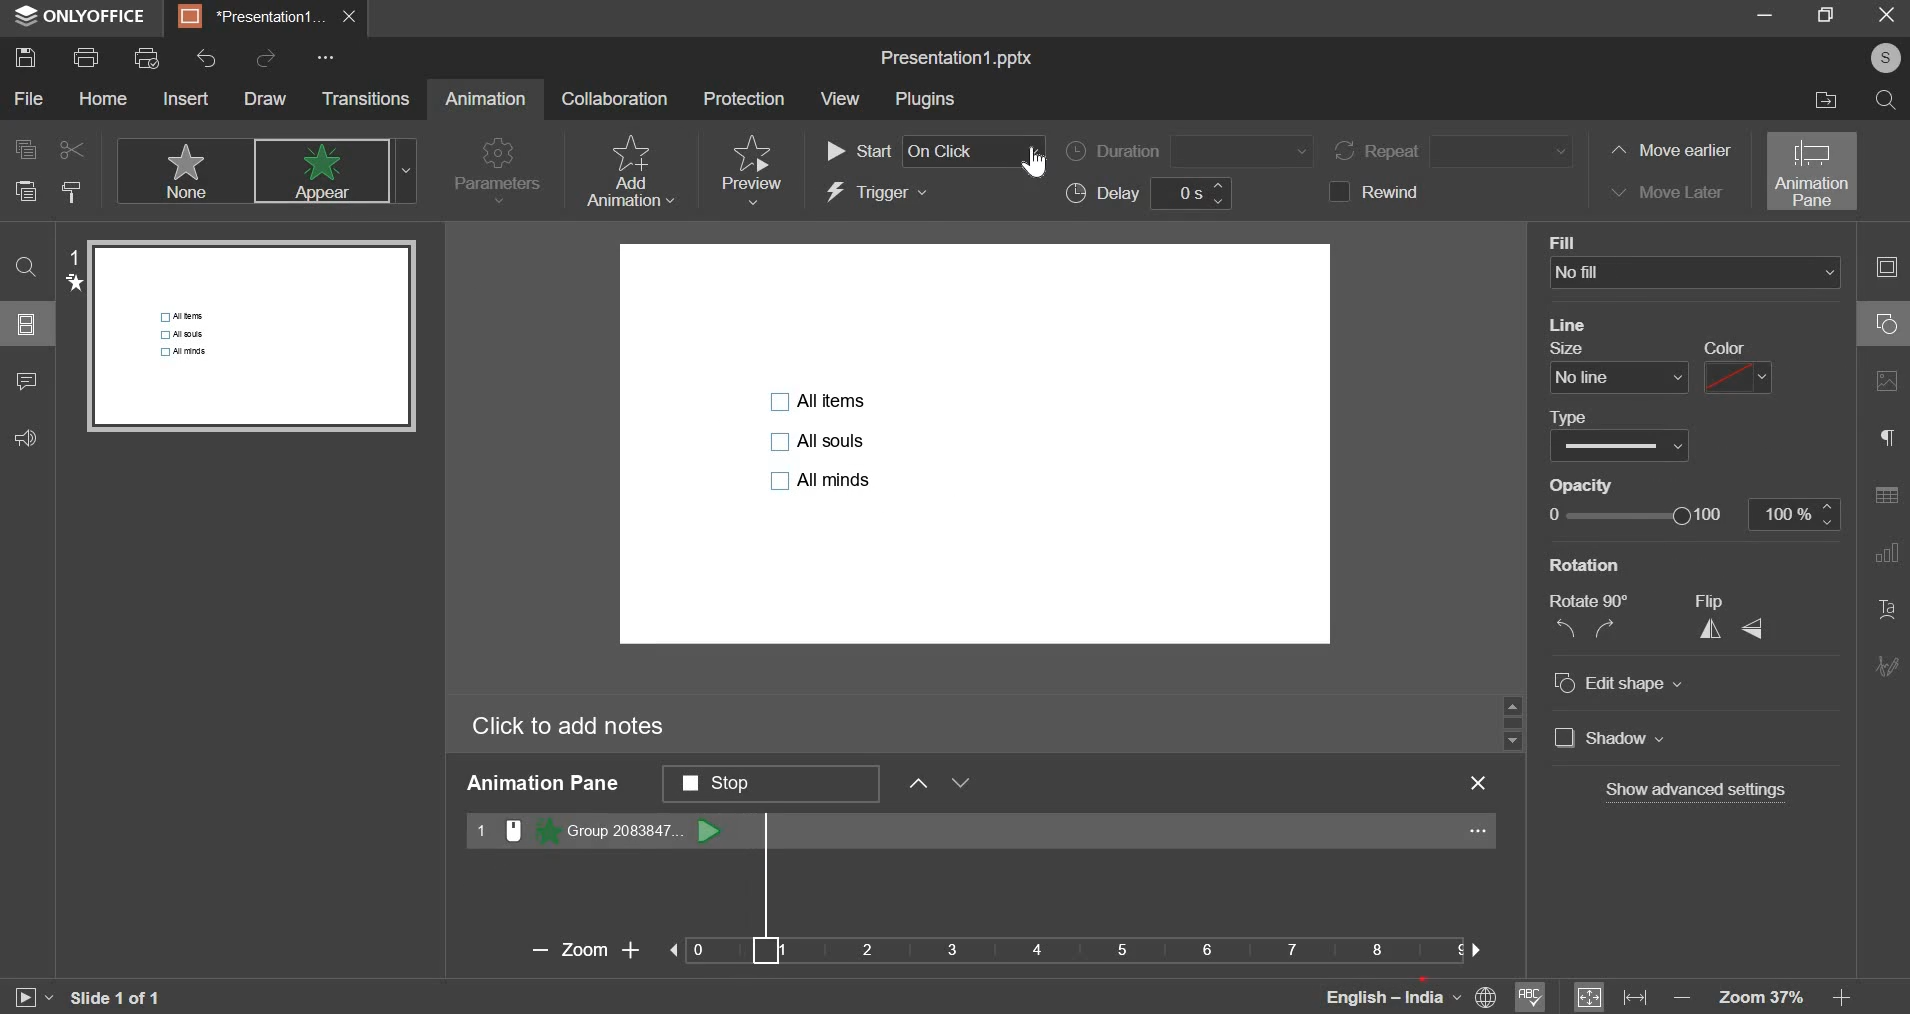 The width and height of the screenshot is (1910, 1014). What do you see at coordinates (1620, 378) in the screenshot?
I see `line size` at bounding box center [1620, 378].